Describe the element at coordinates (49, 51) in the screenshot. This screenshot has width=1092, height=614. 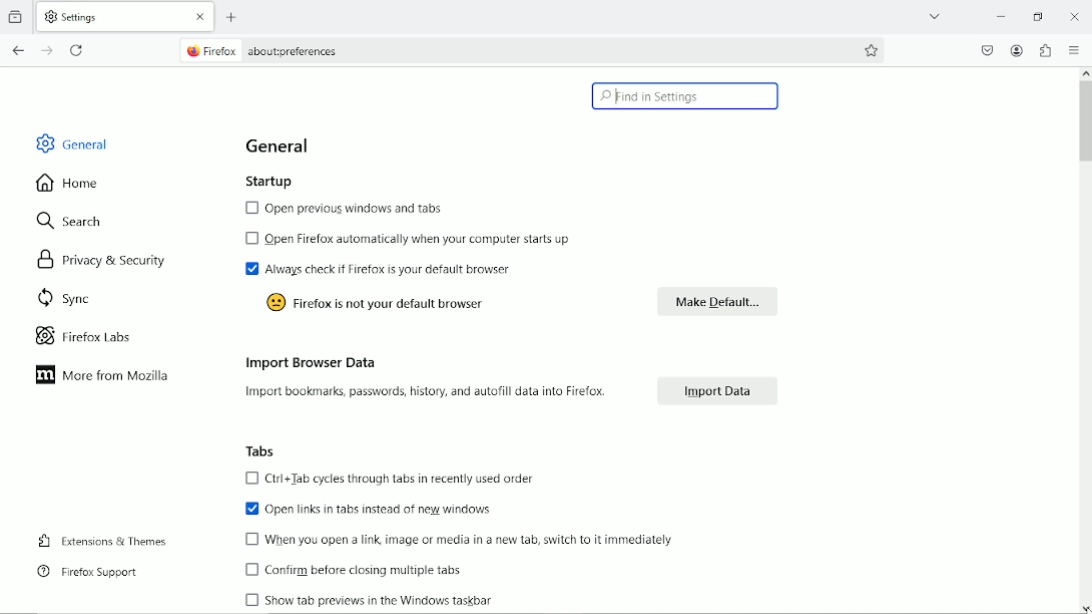
I see `Go forward` at that location.